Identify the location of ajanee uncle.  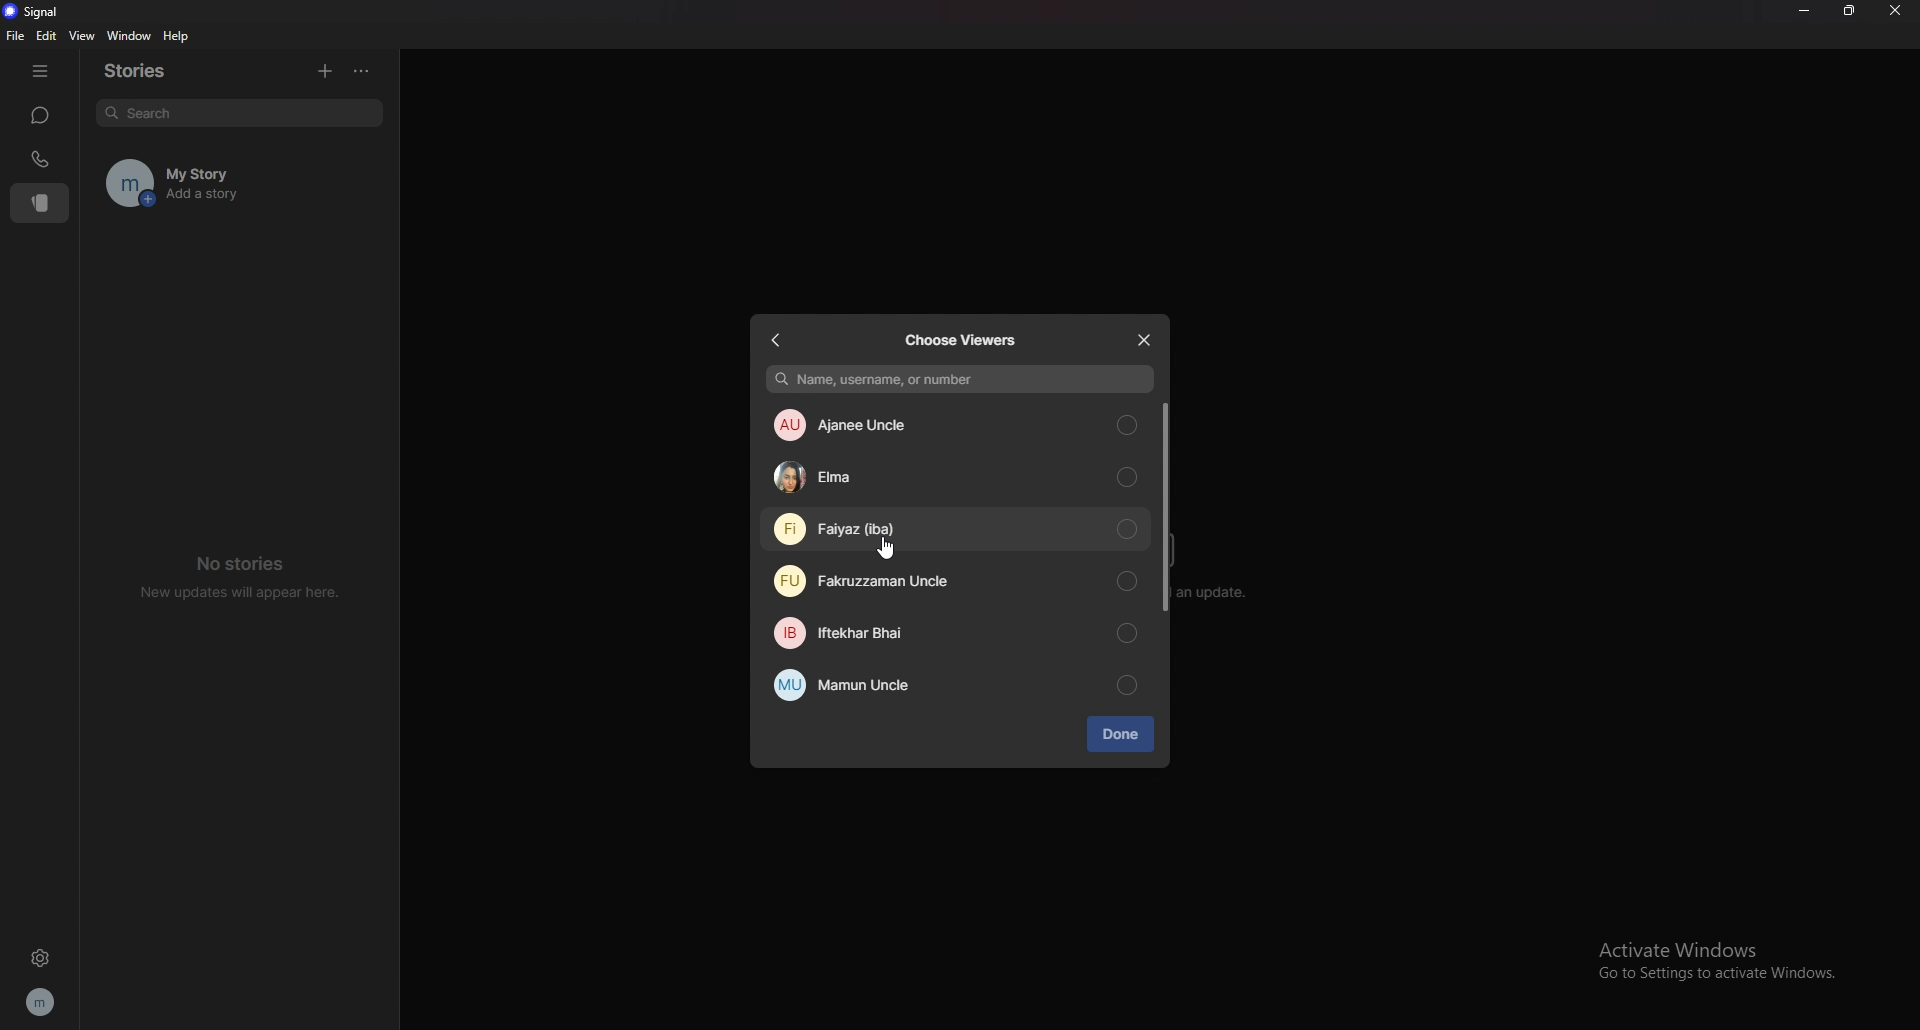
(955, 425).